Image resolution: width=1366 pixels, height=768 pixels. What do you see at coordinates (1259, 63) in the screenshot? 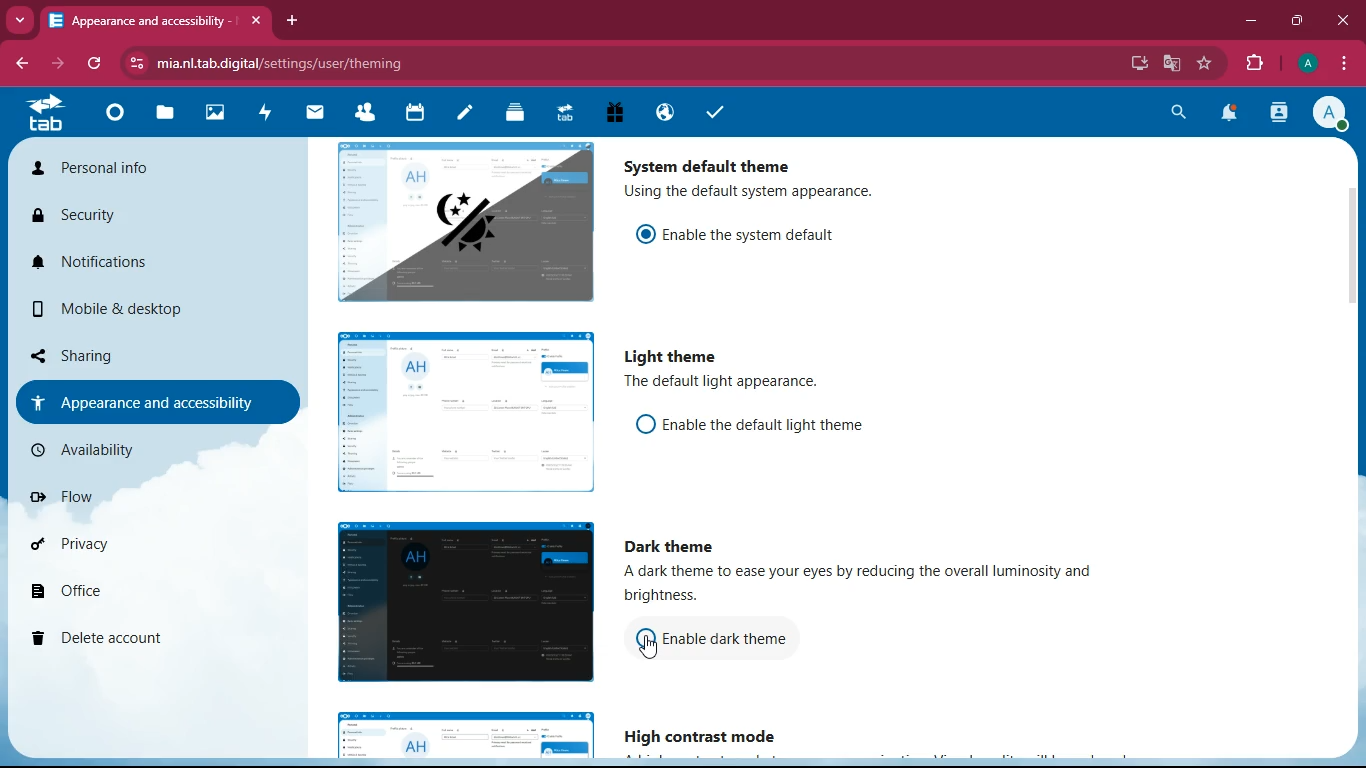
I see `extension` at bounding box center [1259, 63].